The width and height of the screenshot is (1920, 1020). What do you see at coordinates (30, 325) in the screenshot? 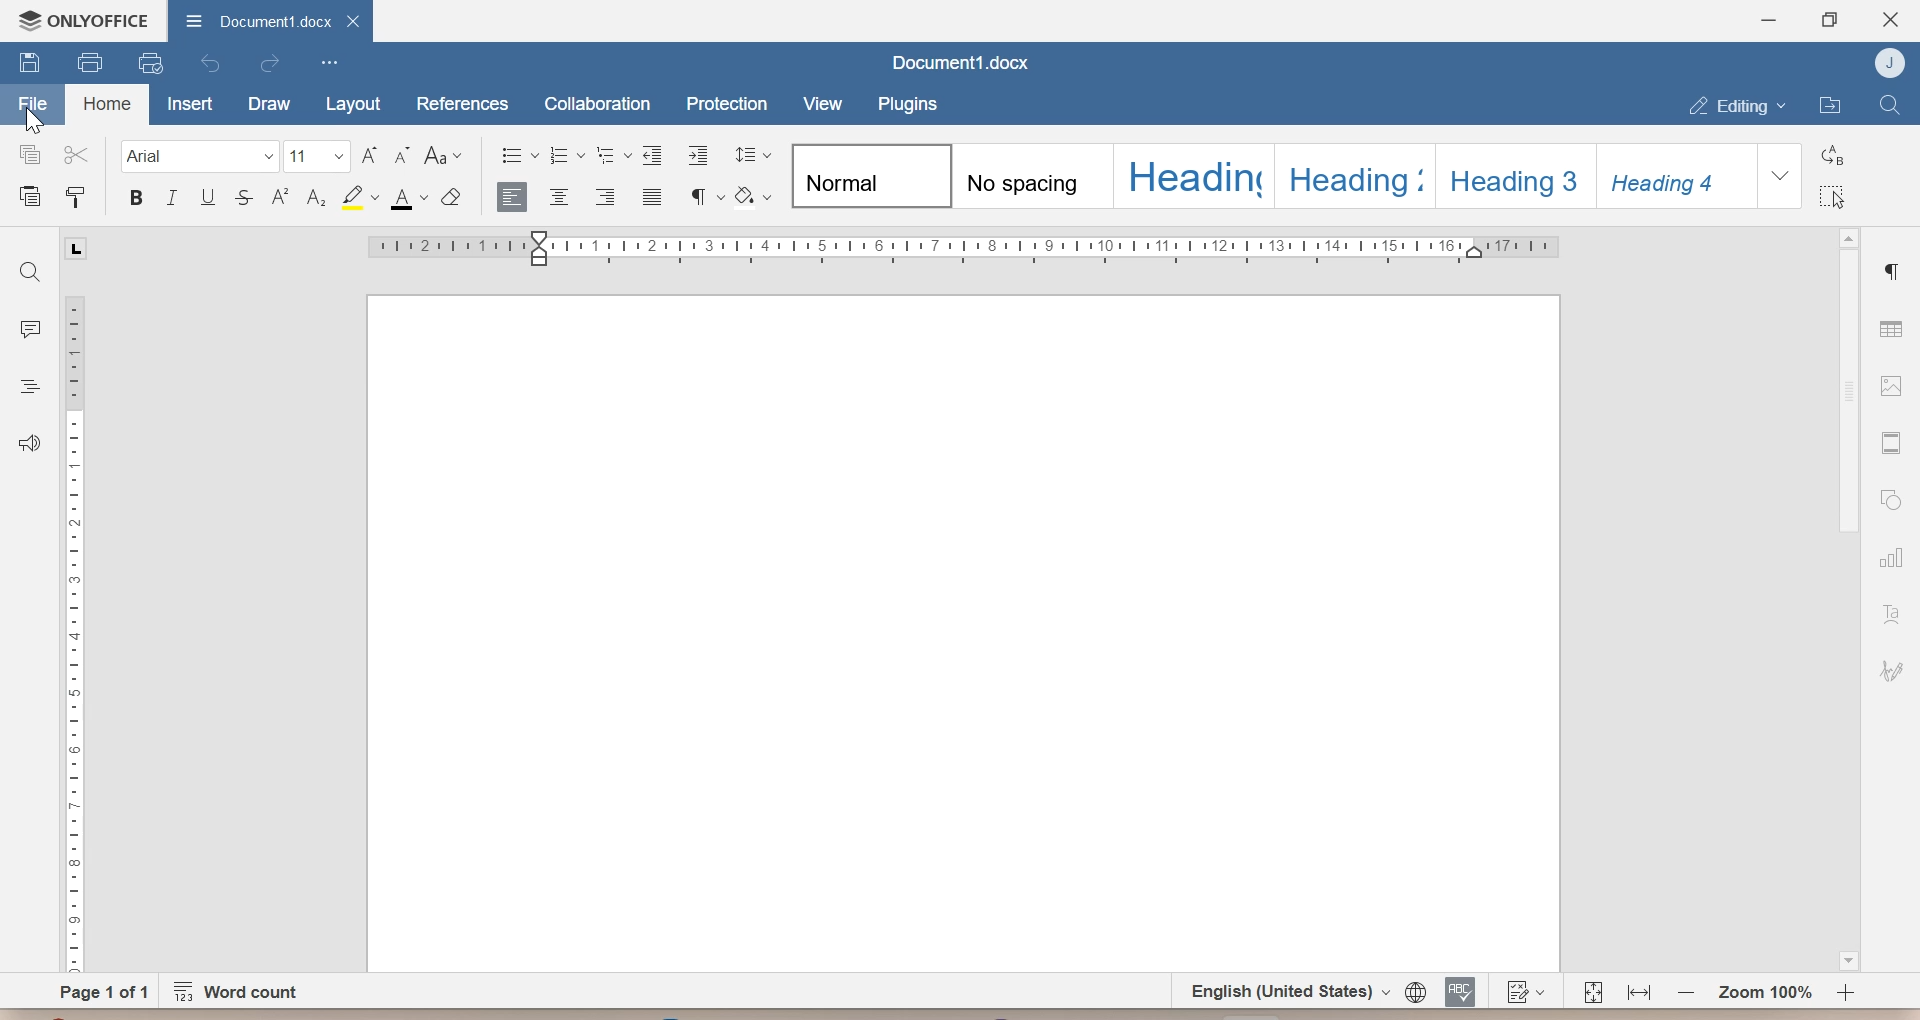
I see `Comments` at bounding box center [30, 325].